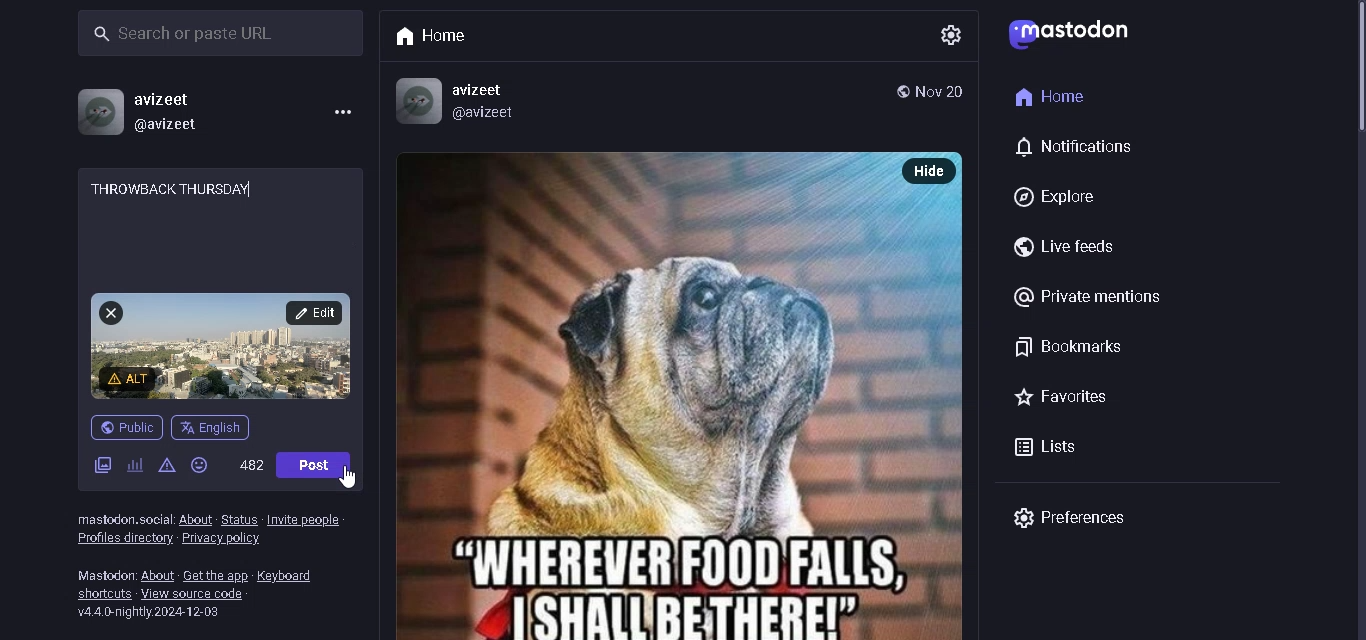  I want to click on profile directory, so click(123, 539).